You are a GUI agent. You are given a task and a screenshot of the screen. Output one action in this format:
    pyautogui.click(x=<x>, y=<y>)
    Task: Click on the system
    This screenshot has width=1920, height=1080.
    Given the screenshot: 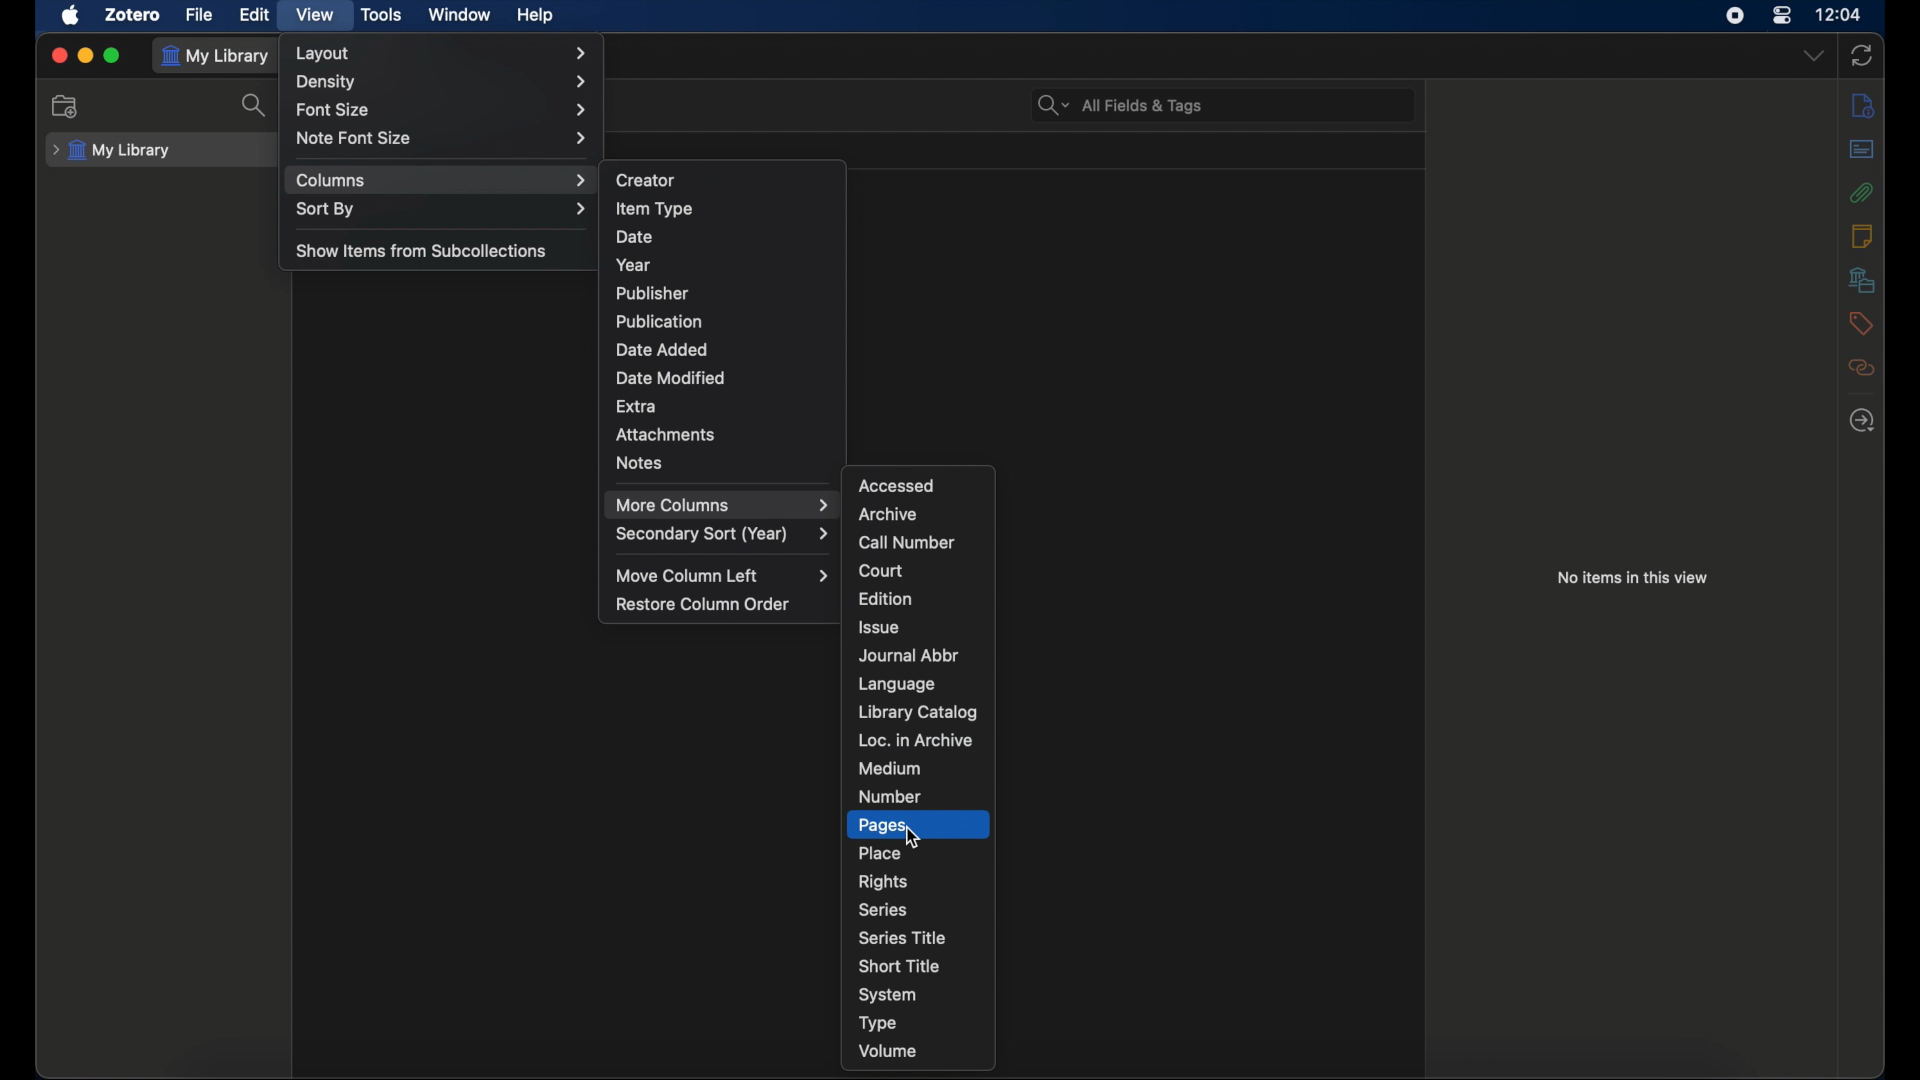 What is the action you would take?
    pyautogui.click(x=887, y=996)
    